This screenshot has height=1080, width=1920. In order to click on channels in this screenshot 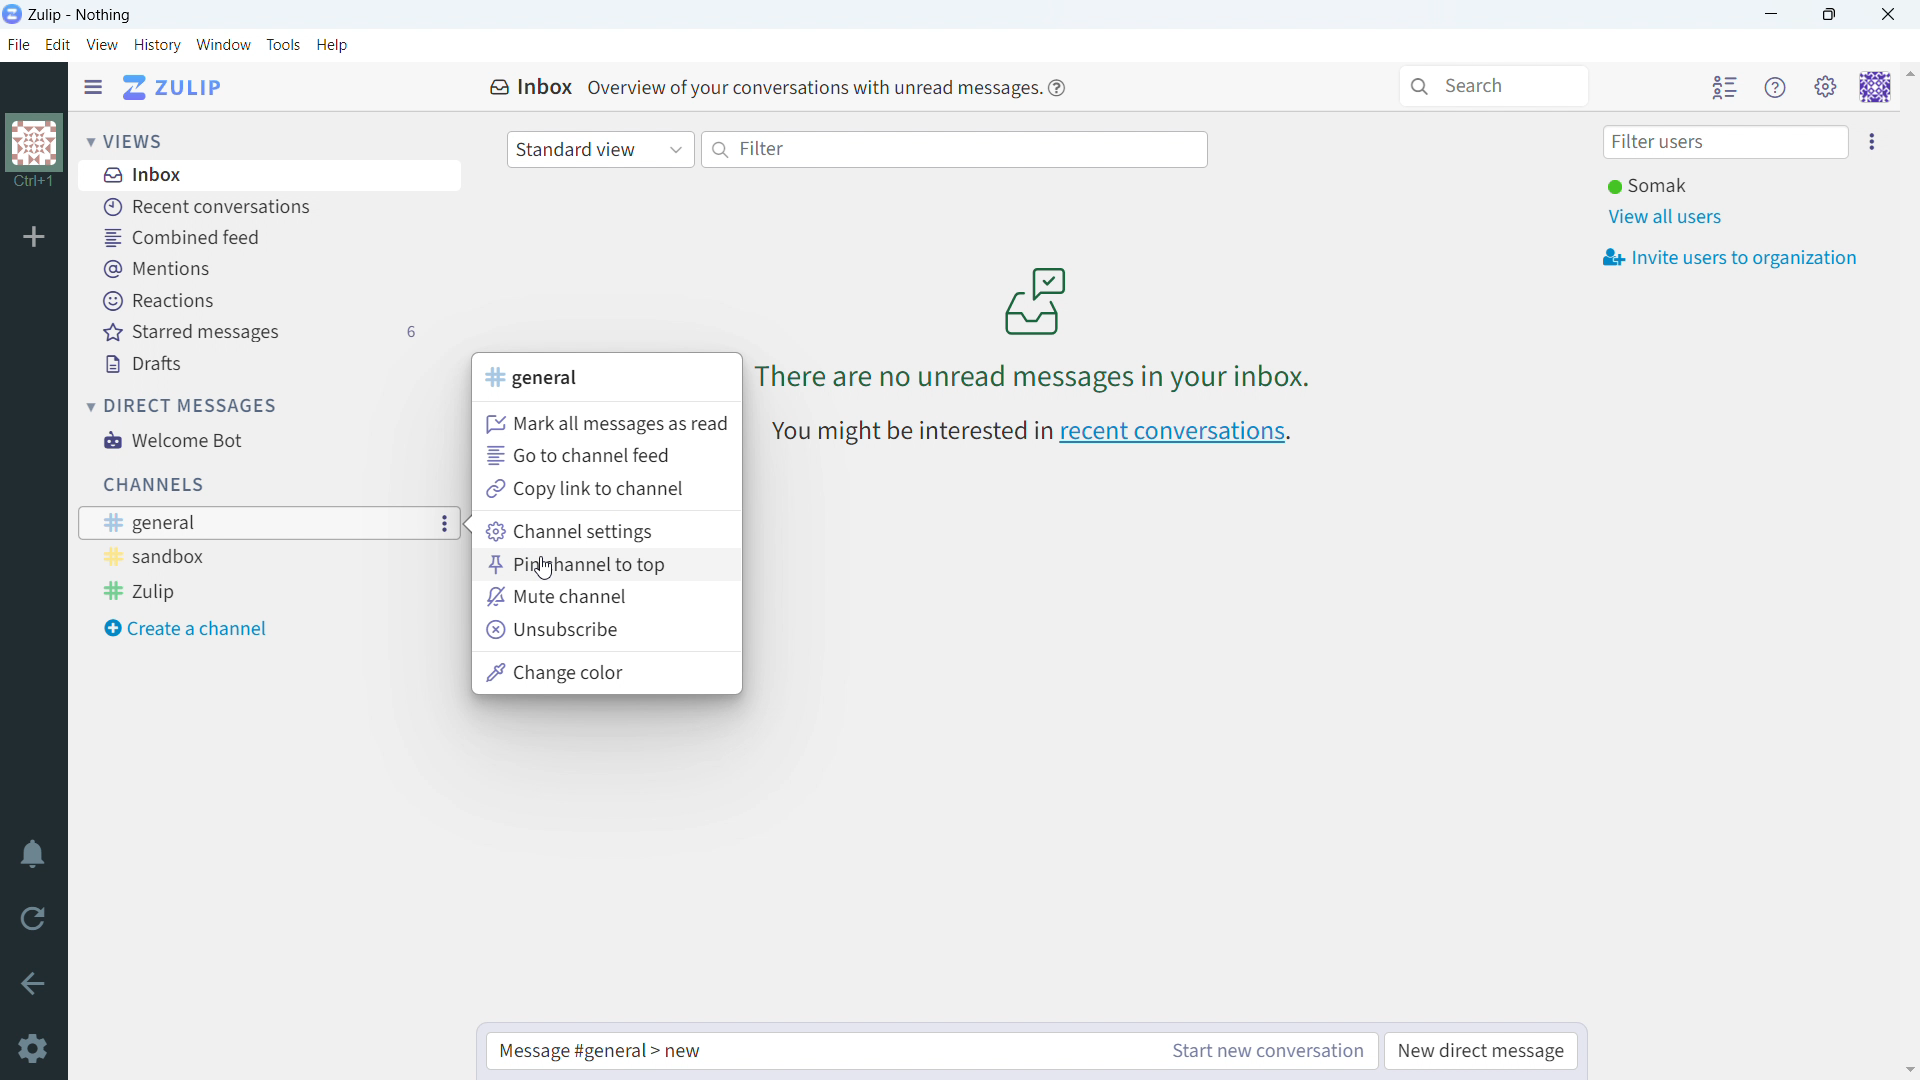, I will do `click(153, 485)`.